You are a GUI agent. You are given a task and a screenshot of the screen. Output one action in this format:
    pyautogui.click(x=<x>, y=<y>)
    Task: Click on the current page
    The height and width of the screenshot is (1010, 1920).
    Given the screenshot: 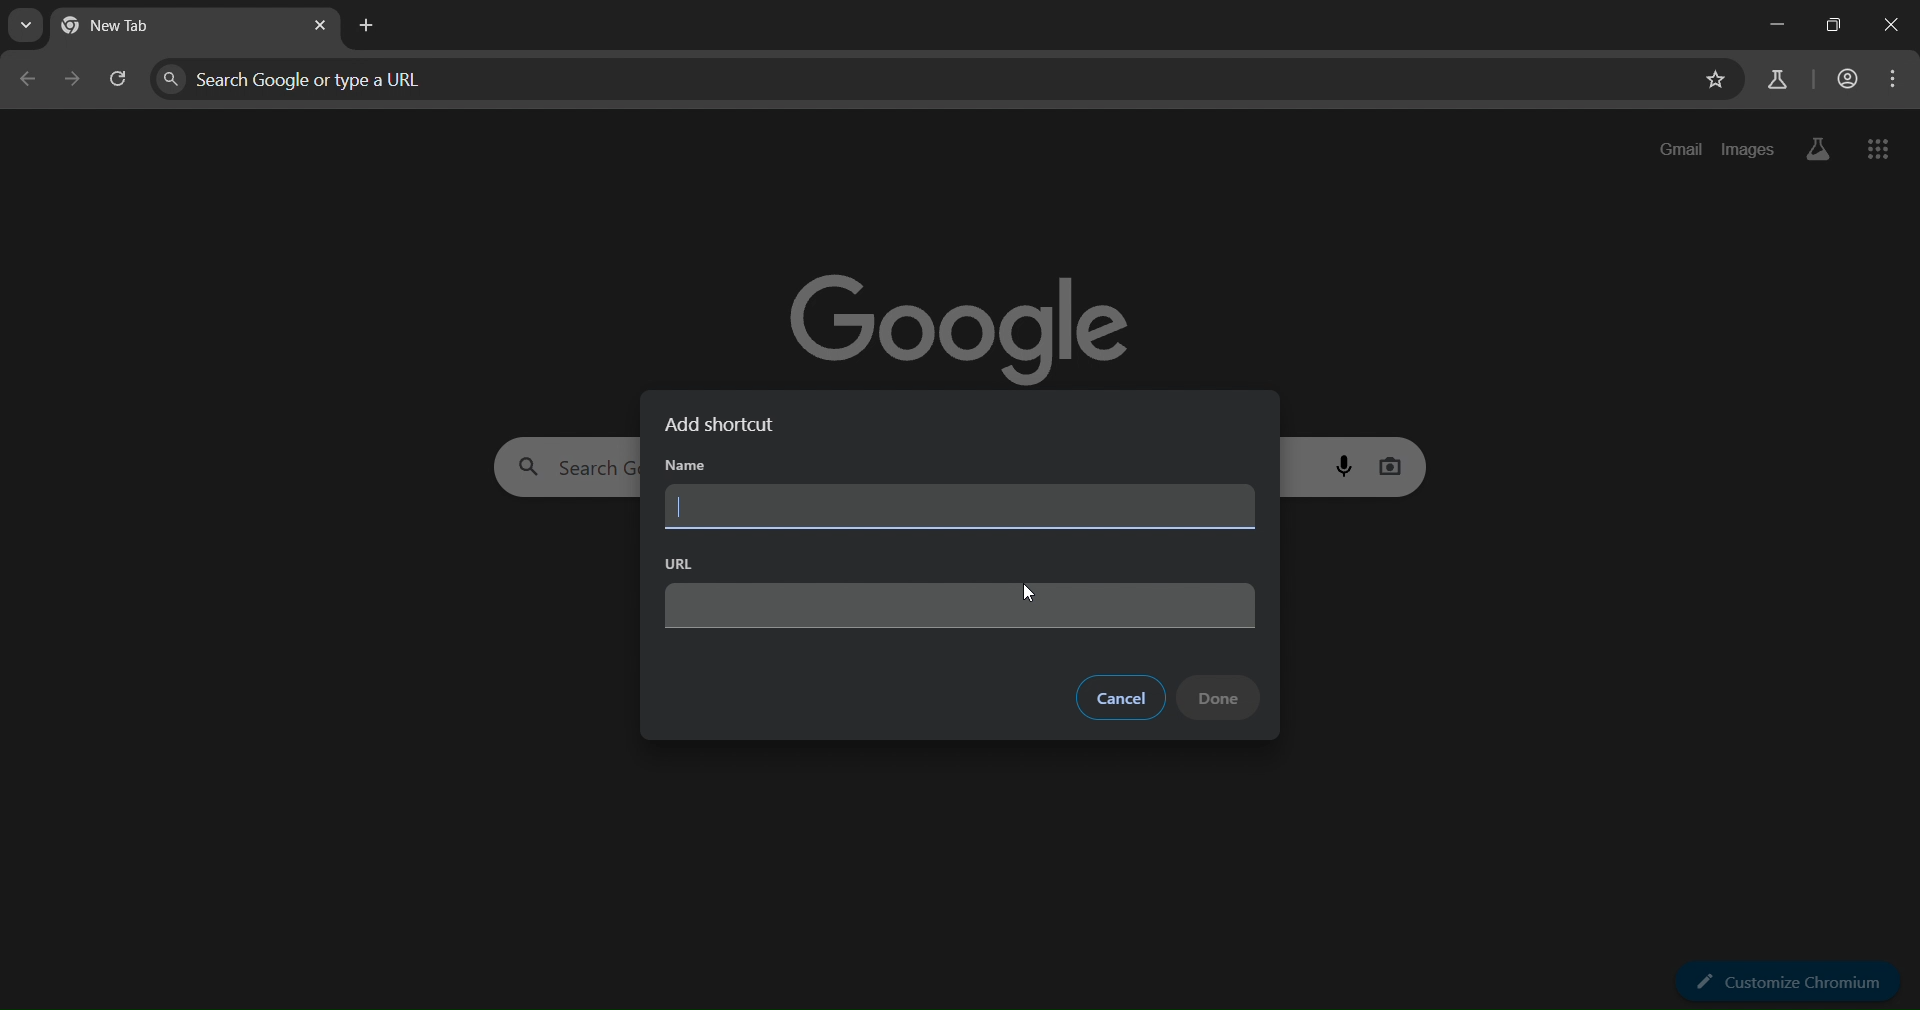 What is the action you would take?
    pyautogui.click(x=140, y=28)
    